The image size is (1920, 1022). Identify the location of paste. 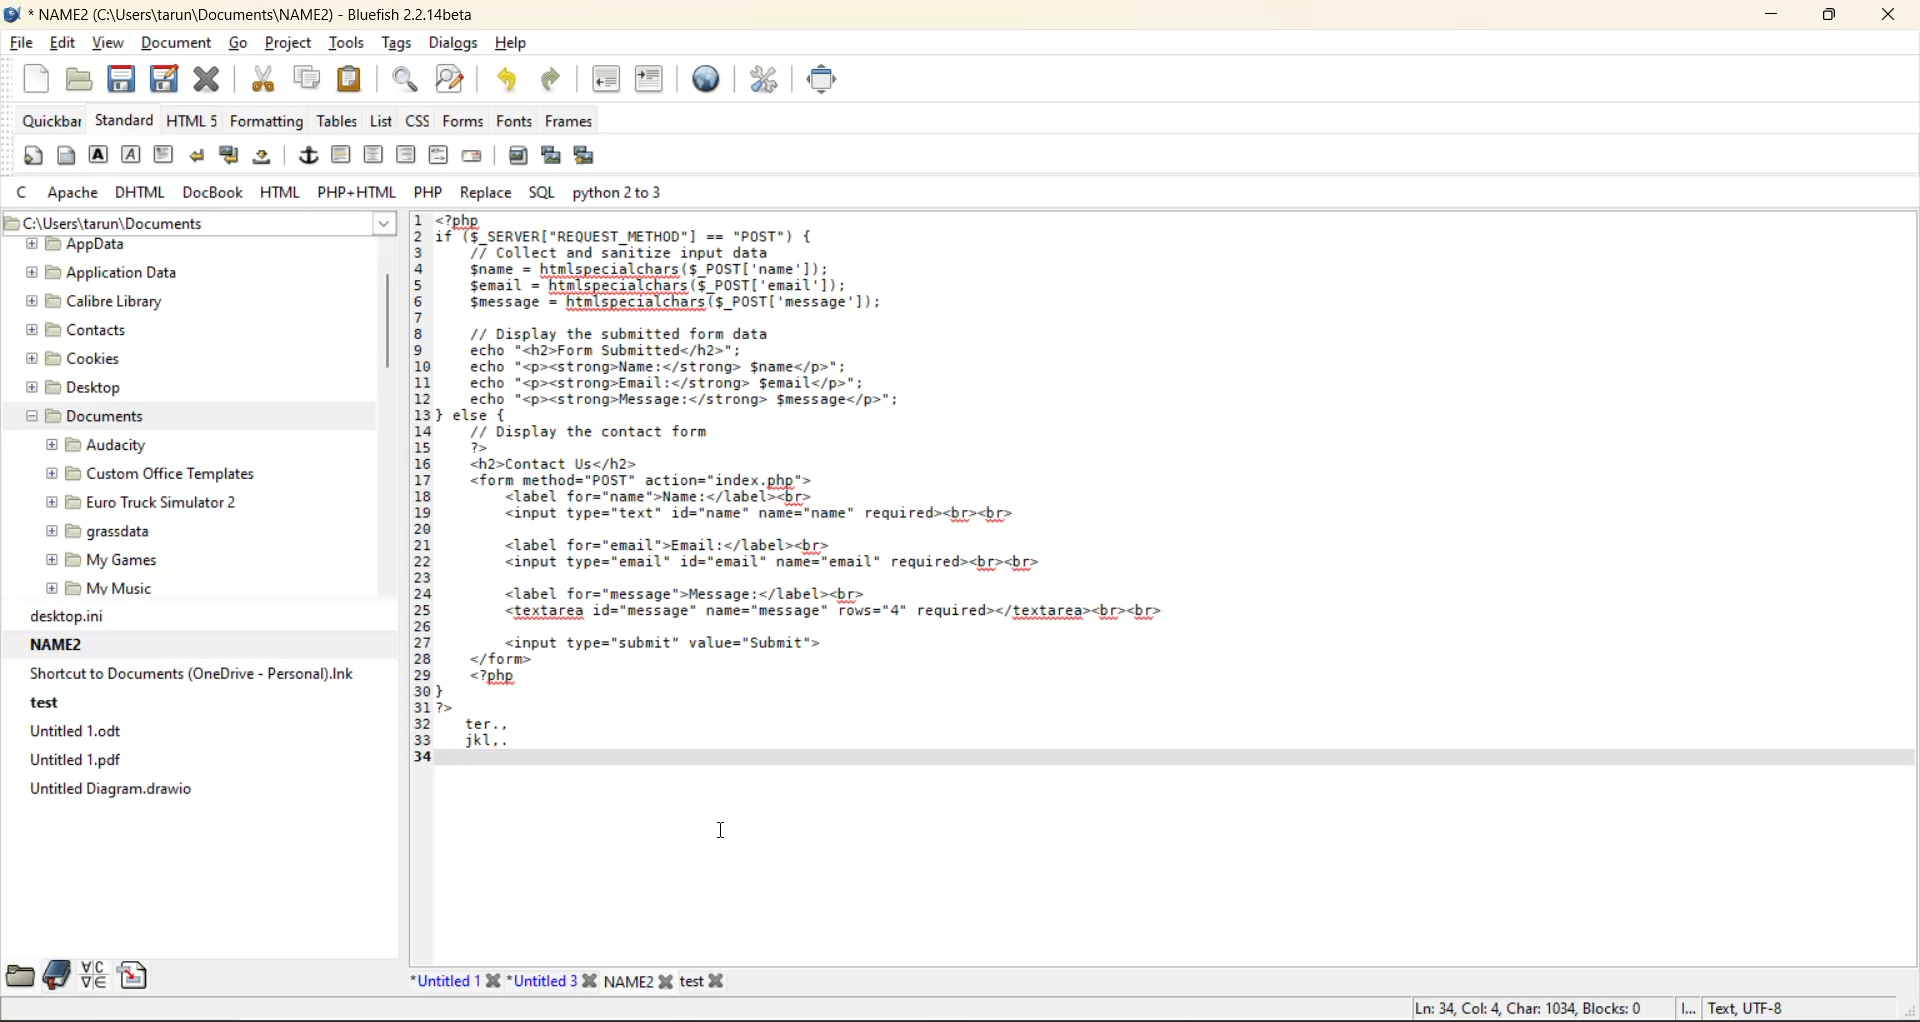
(354, 83).